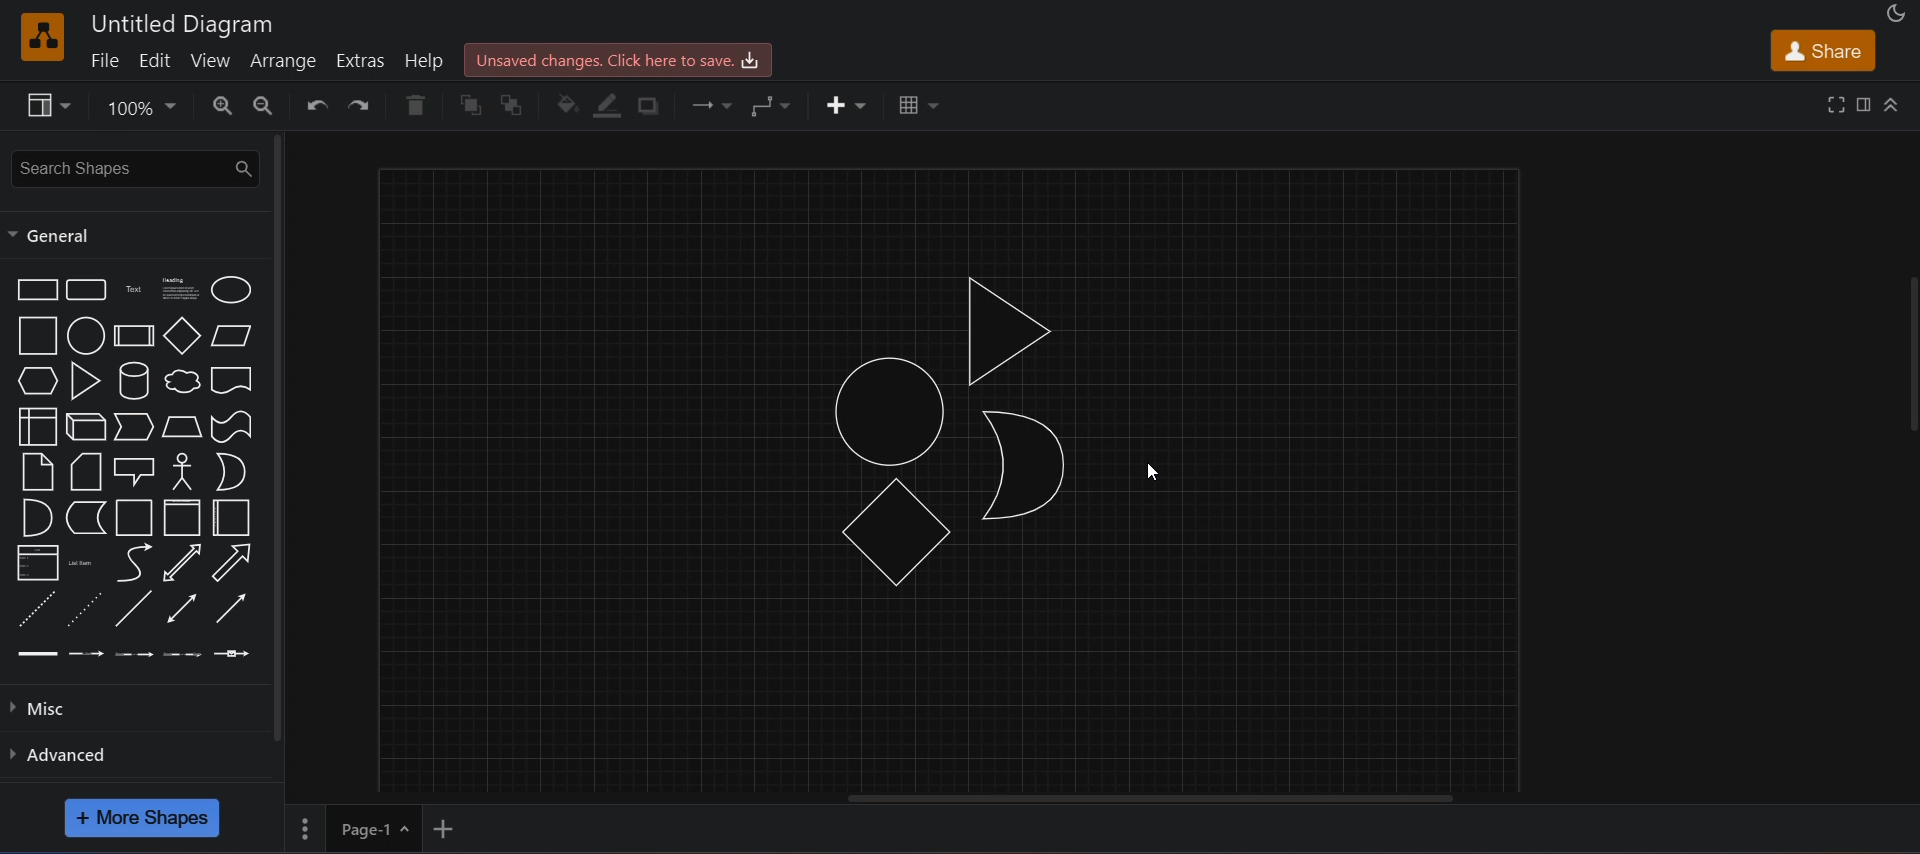 This screenshot has width=1920, height=854. I want to click on to back, so click(519, 105).